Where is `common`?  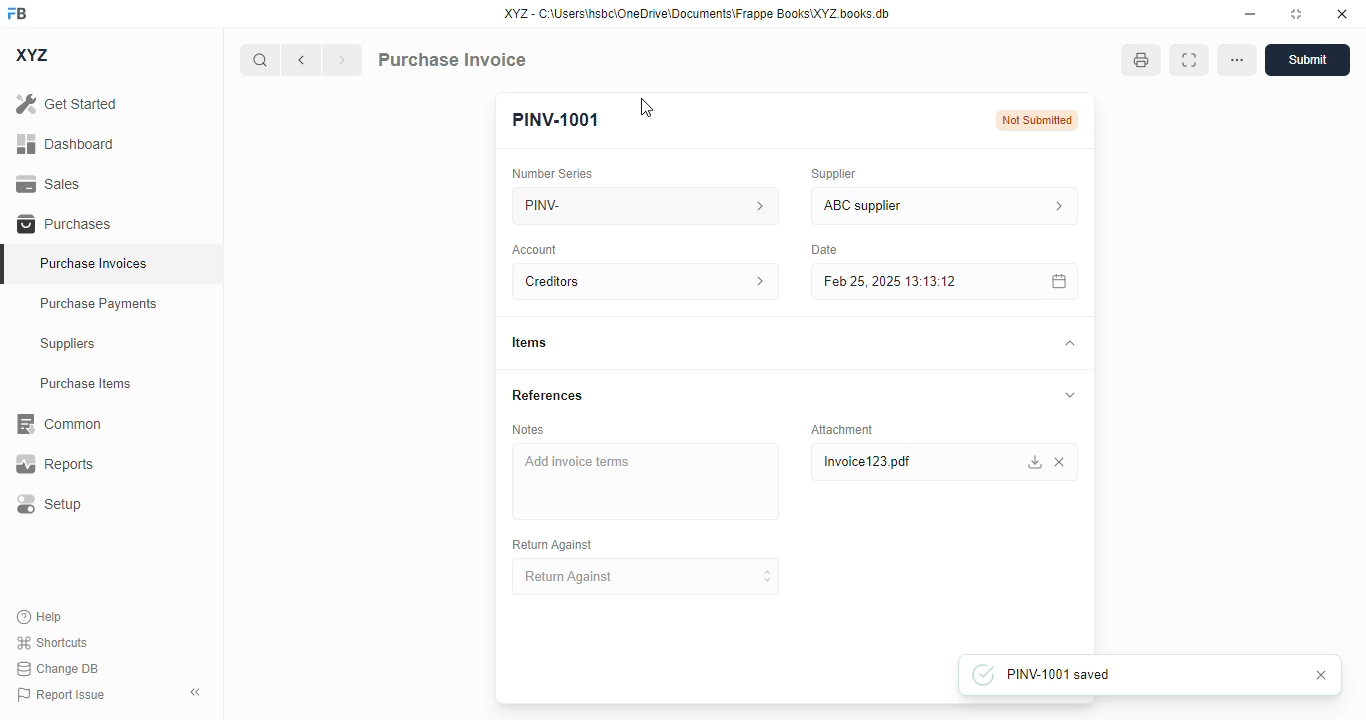
common is located at coordinates (57, 424).